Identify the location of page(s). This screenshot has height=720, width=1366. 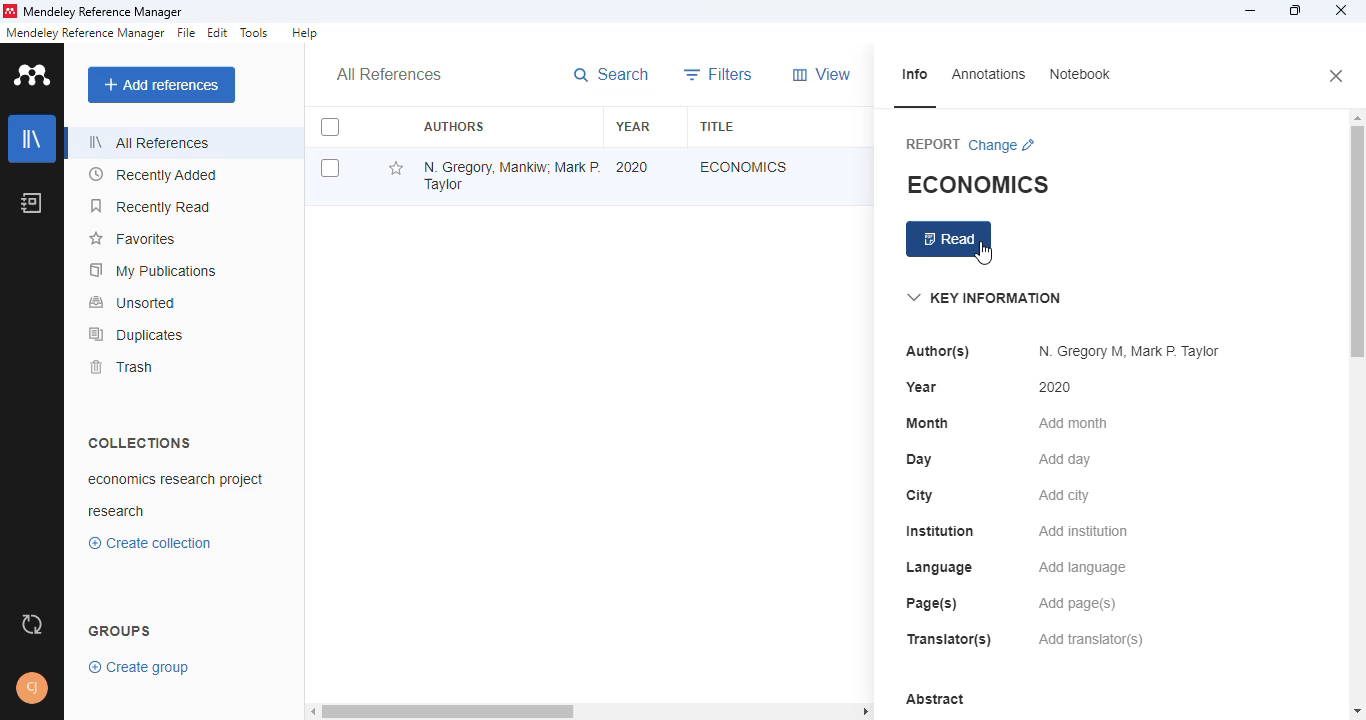
(933, 604).